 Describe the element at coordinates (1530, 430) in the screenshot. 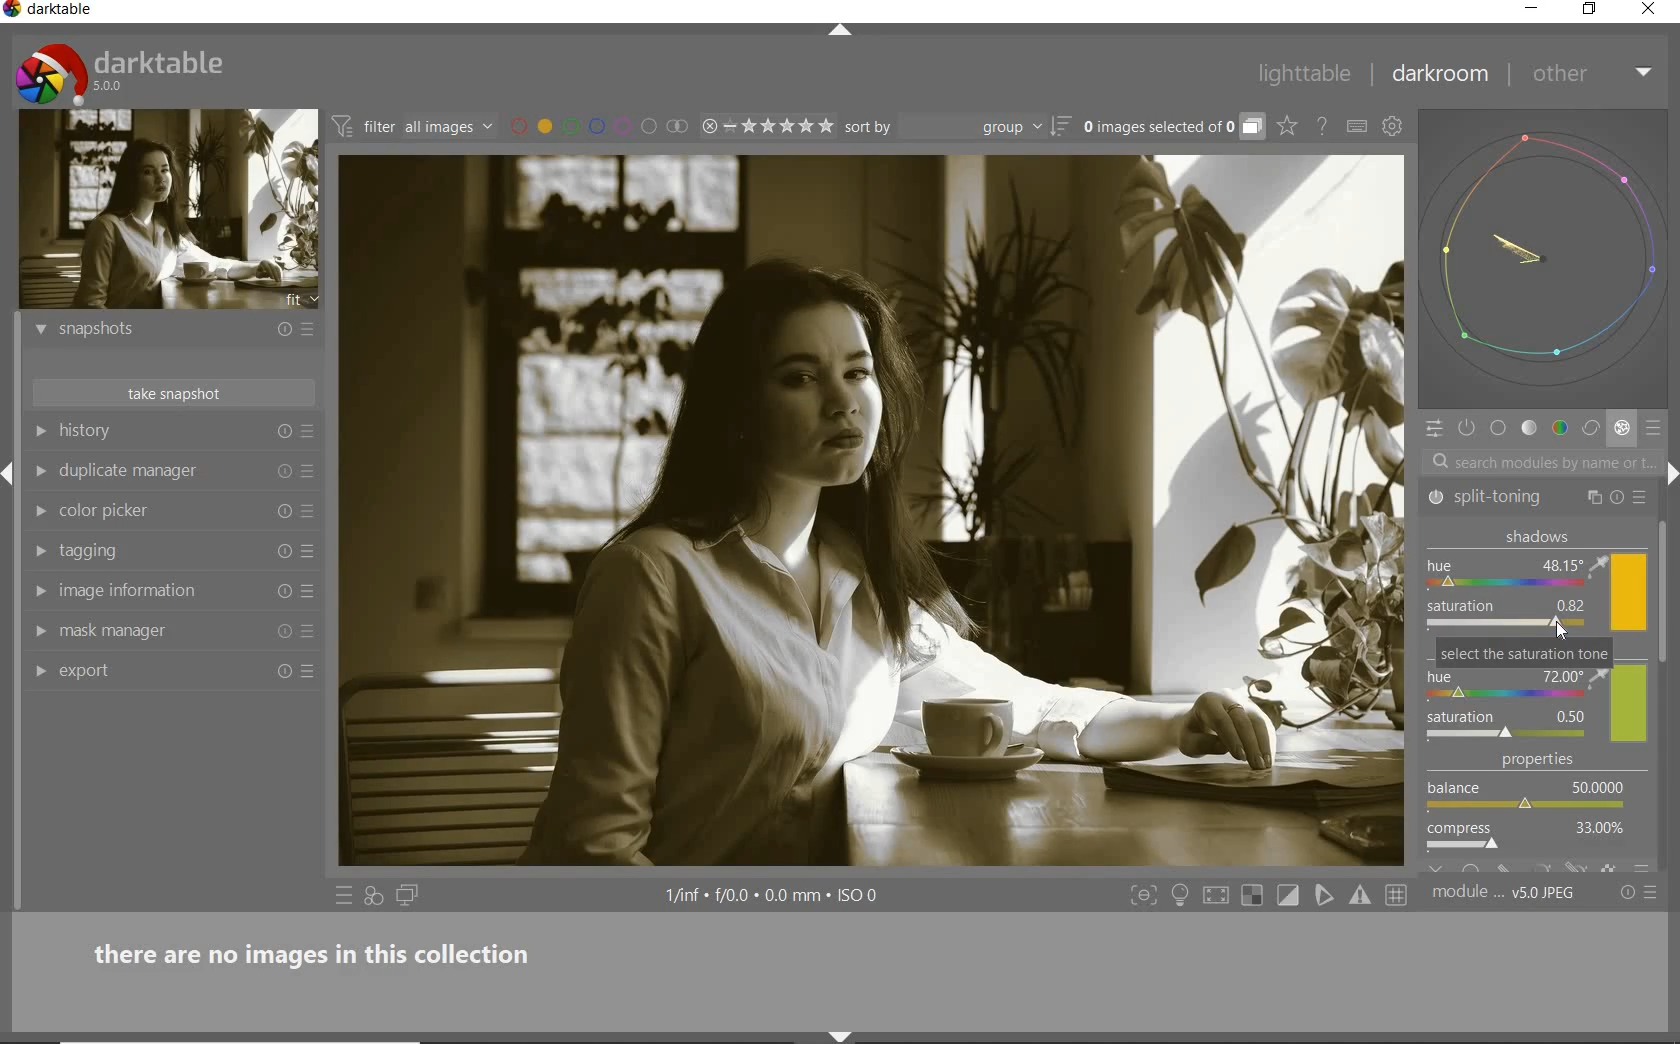

I see `tone` at that location.